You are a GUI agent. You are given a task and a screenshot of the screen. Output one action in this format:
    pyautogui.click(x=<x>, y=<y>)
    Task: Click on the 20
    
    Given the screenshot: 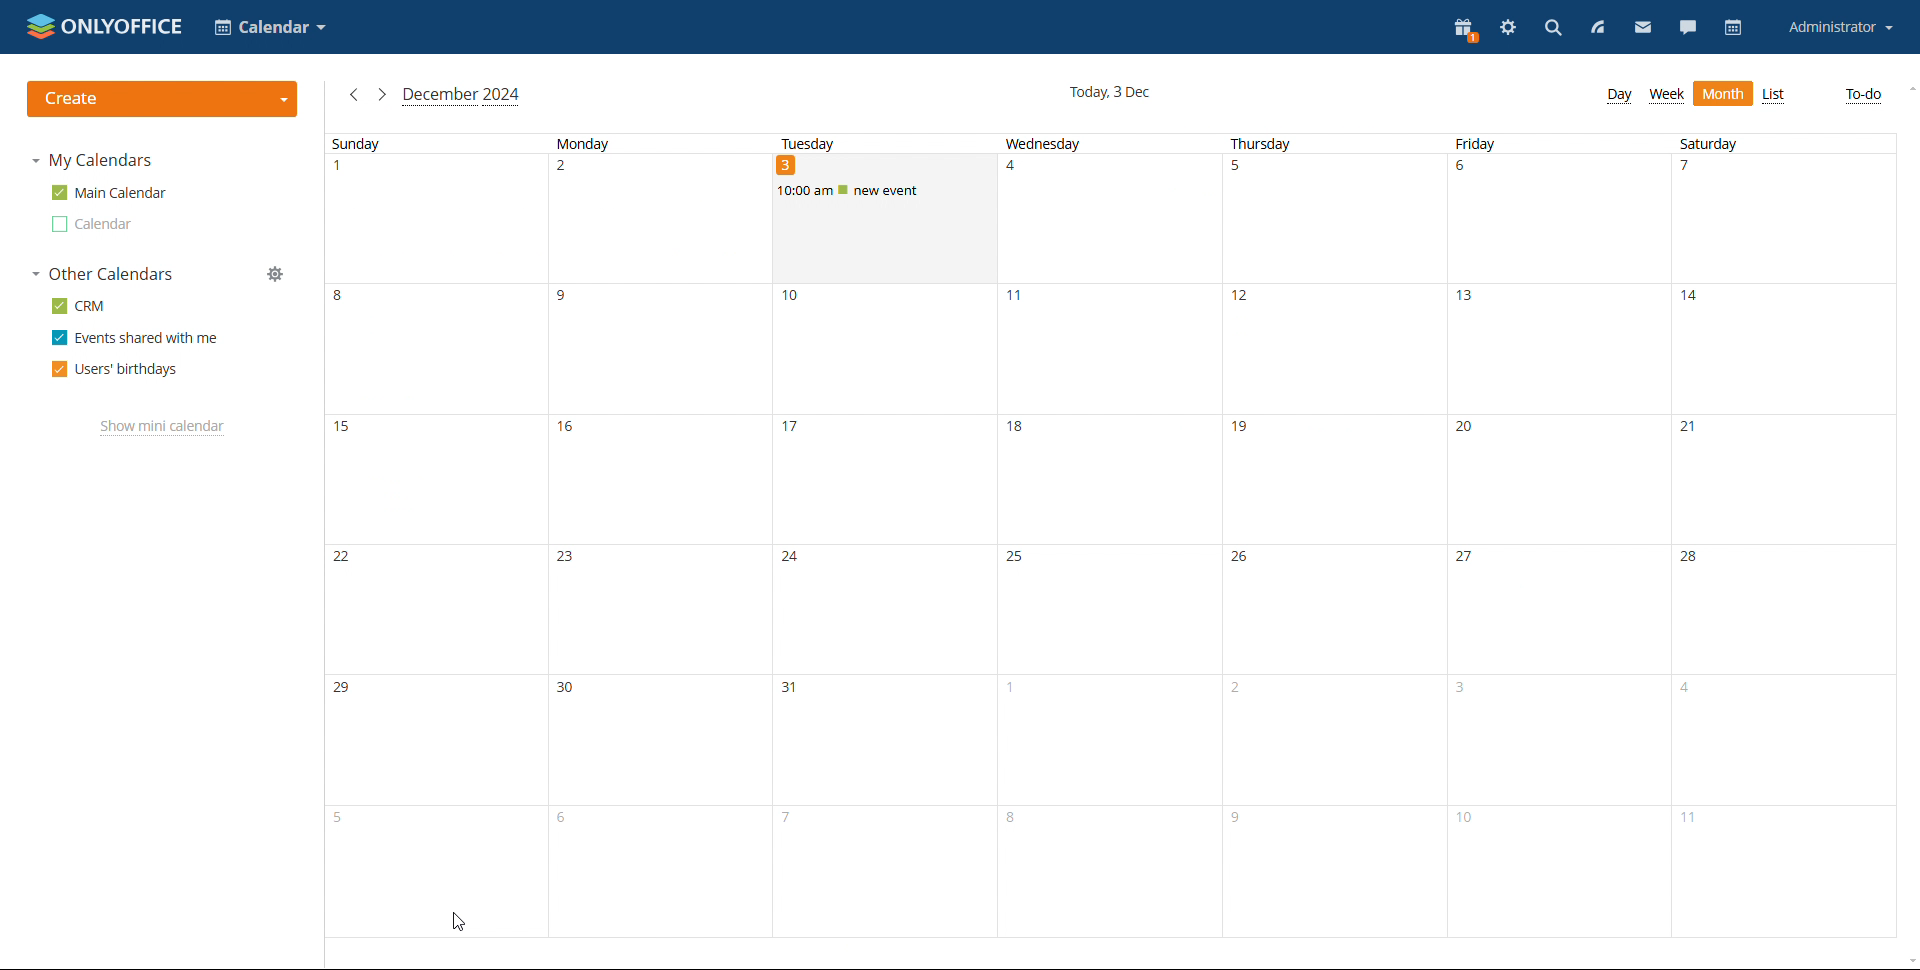 What is the action you would take?
    pyautogui.click(x=1560, y=479)
    